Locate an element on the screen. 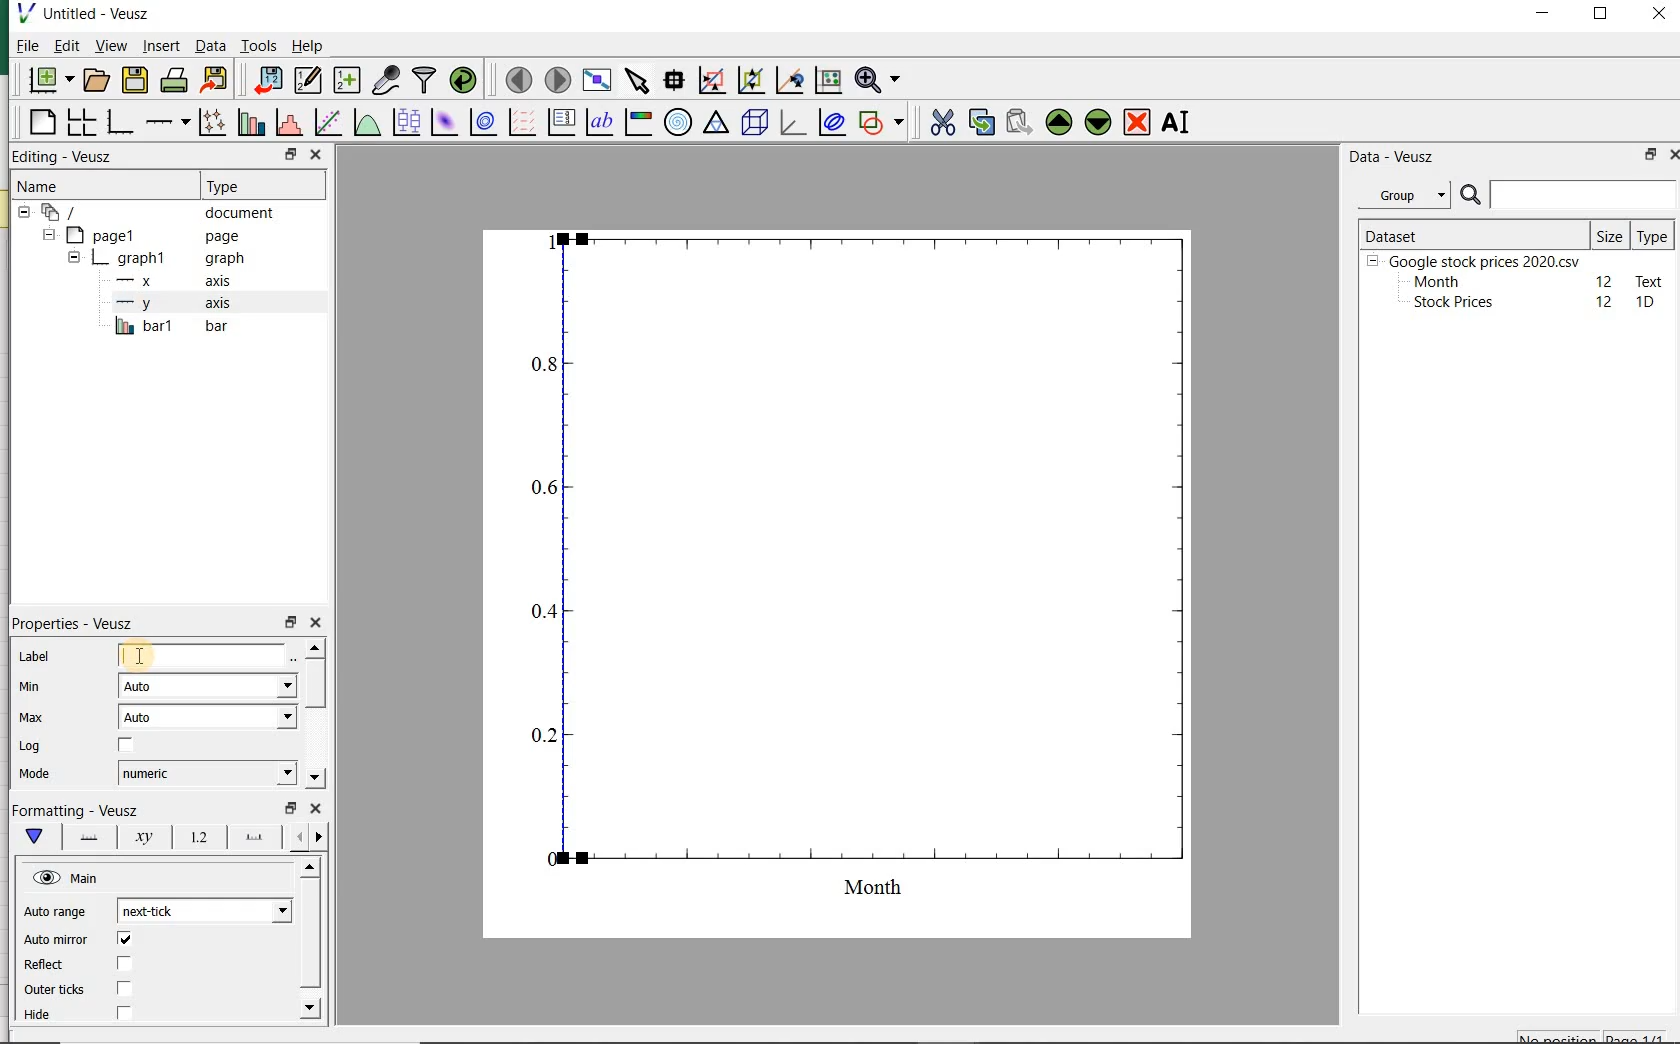  Main is located at coordinates (67, 878).